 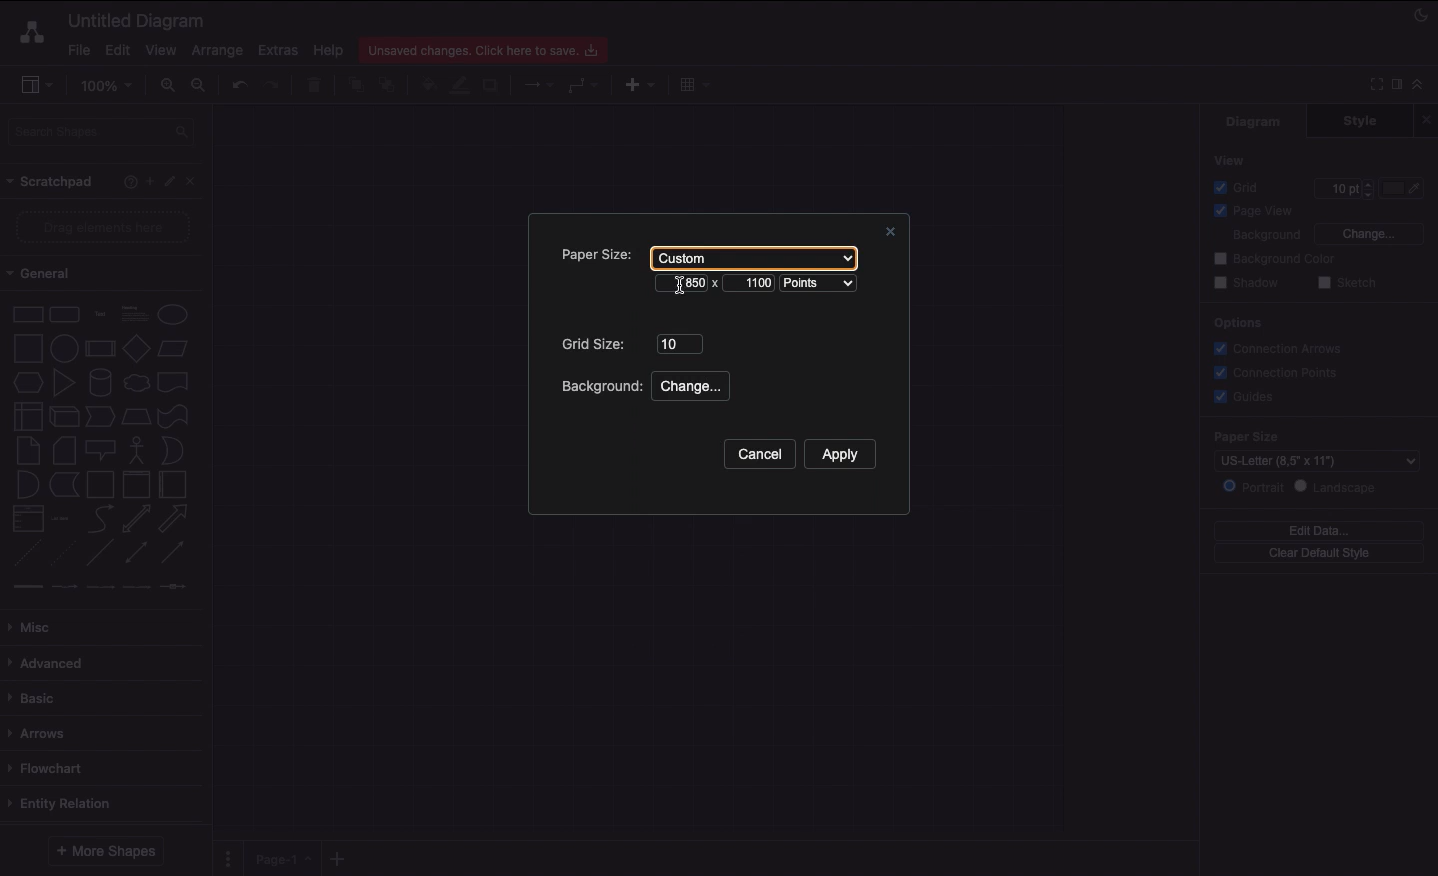 What do you see at coordinates (600, 388) in the screenshot?
I see `Background` at bounding box center [600, 388].